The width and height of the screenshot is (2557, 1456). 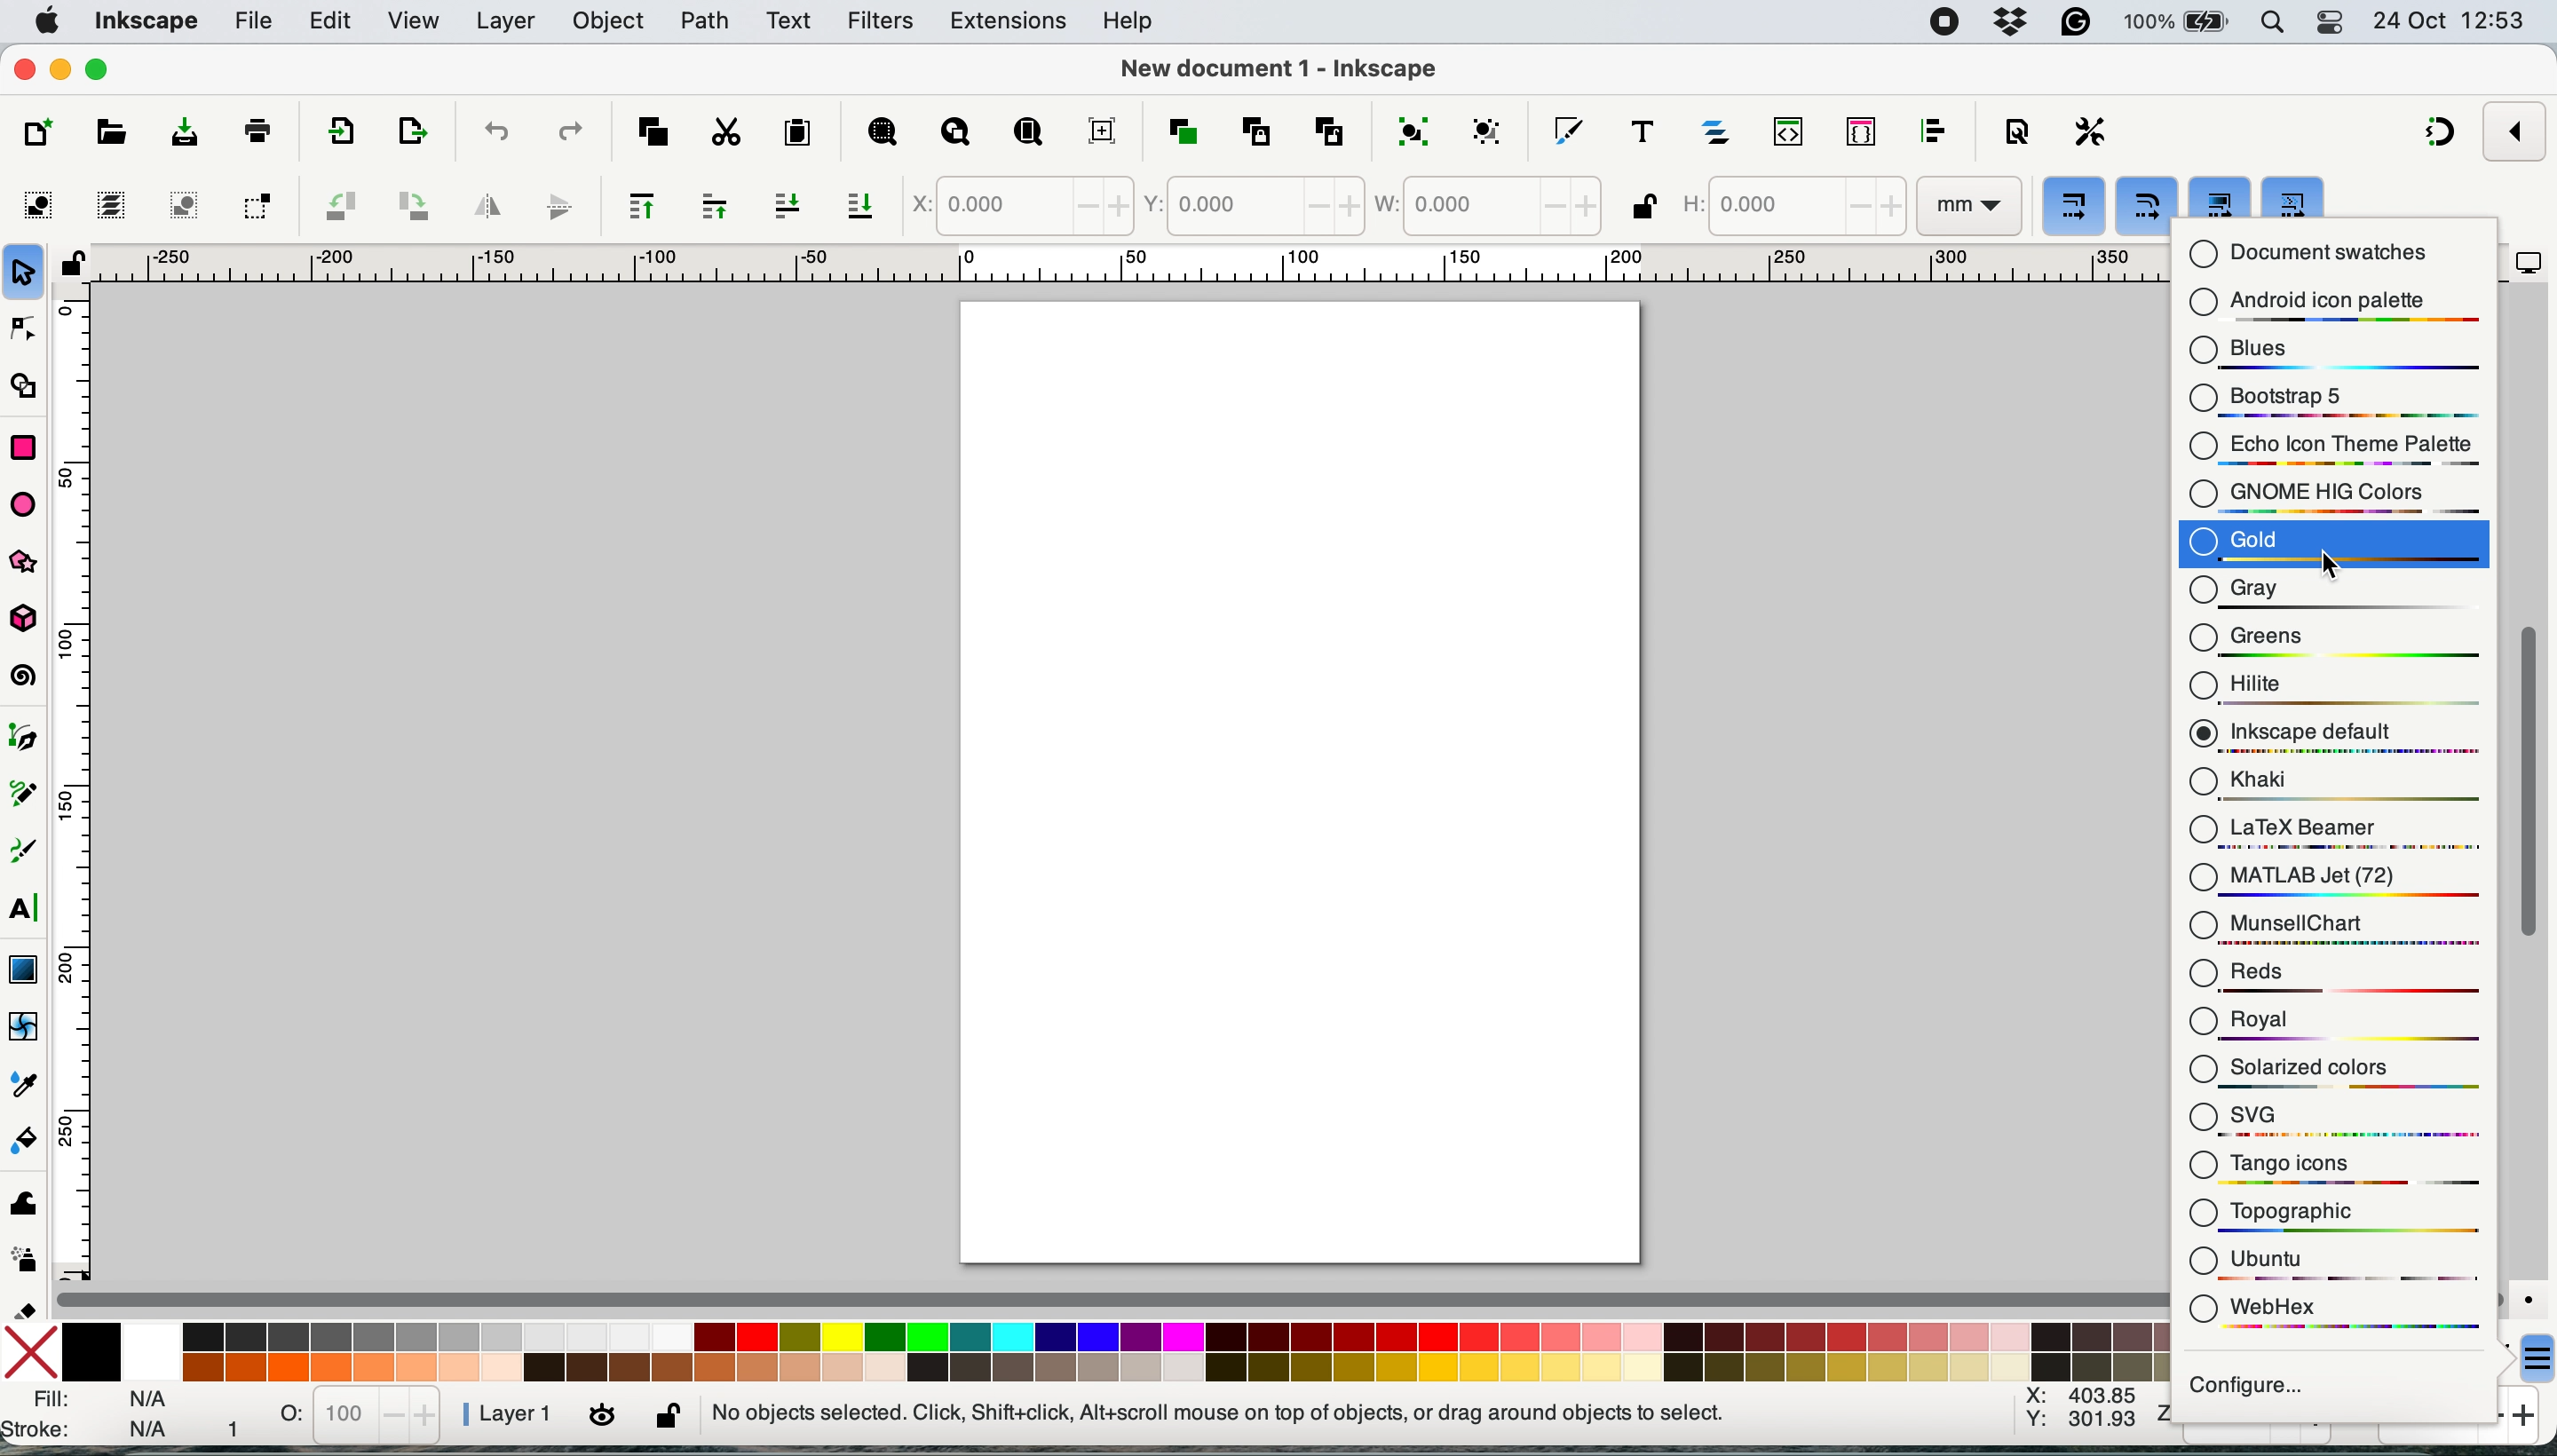 I want to click on matlab jet, so click(x=2332, y=880).